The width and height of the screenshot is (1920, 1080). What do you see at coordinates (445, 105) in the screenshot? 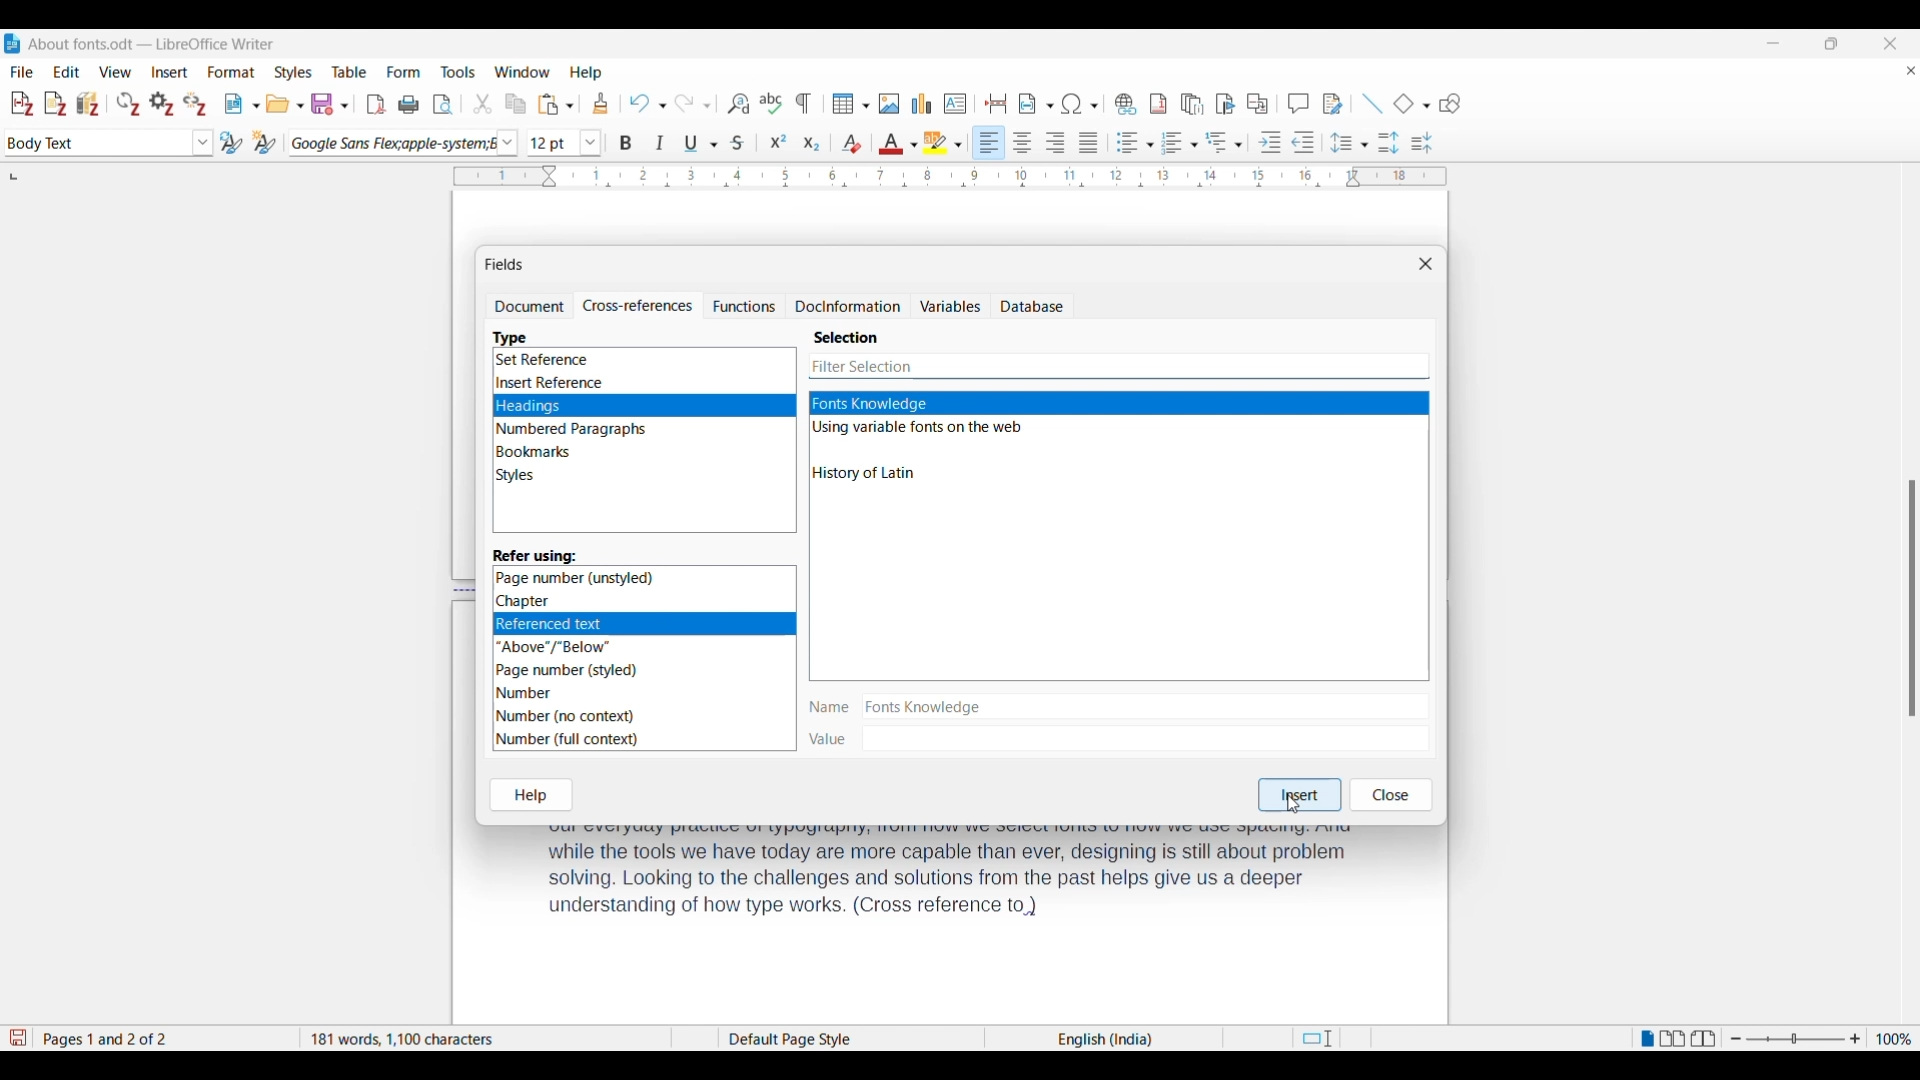
I see `Toggle print preview` at bounding box center [445, 105].